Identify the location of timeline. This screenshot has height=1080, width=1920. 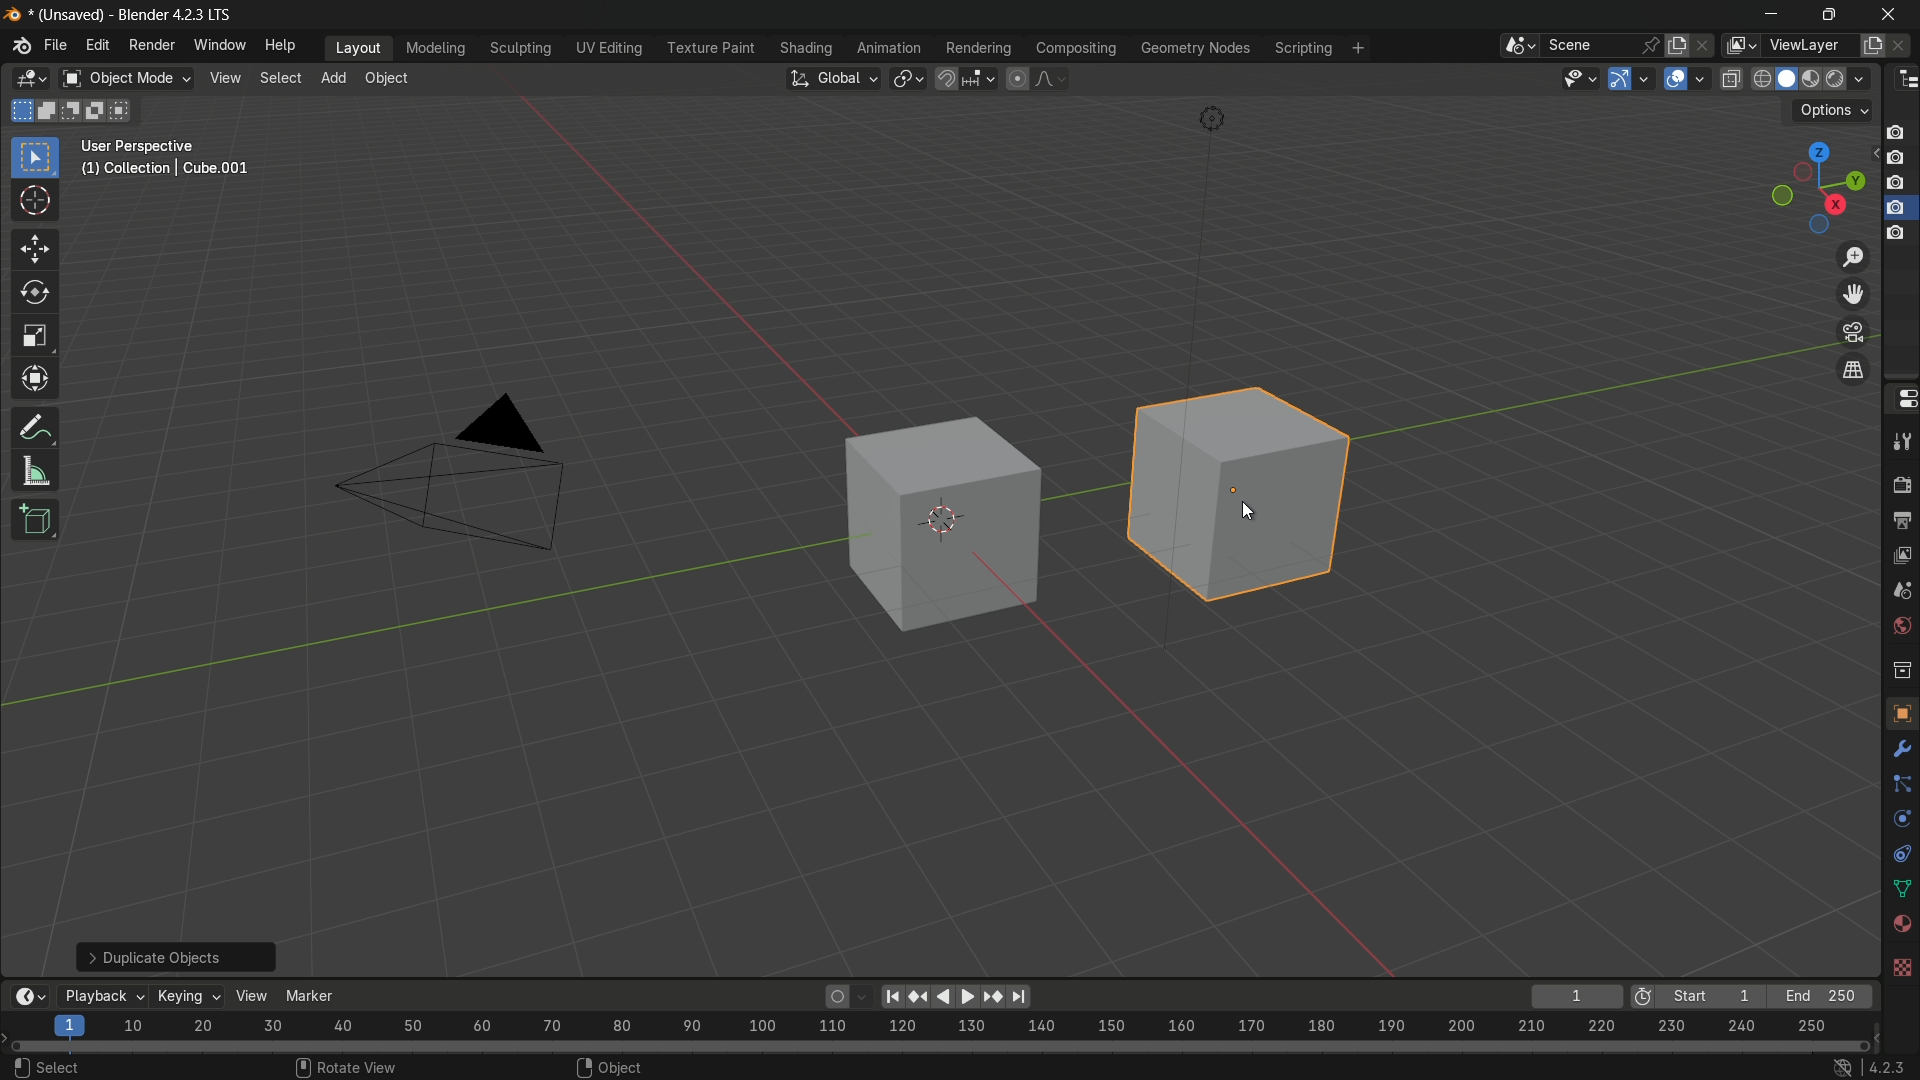
(29, 996).